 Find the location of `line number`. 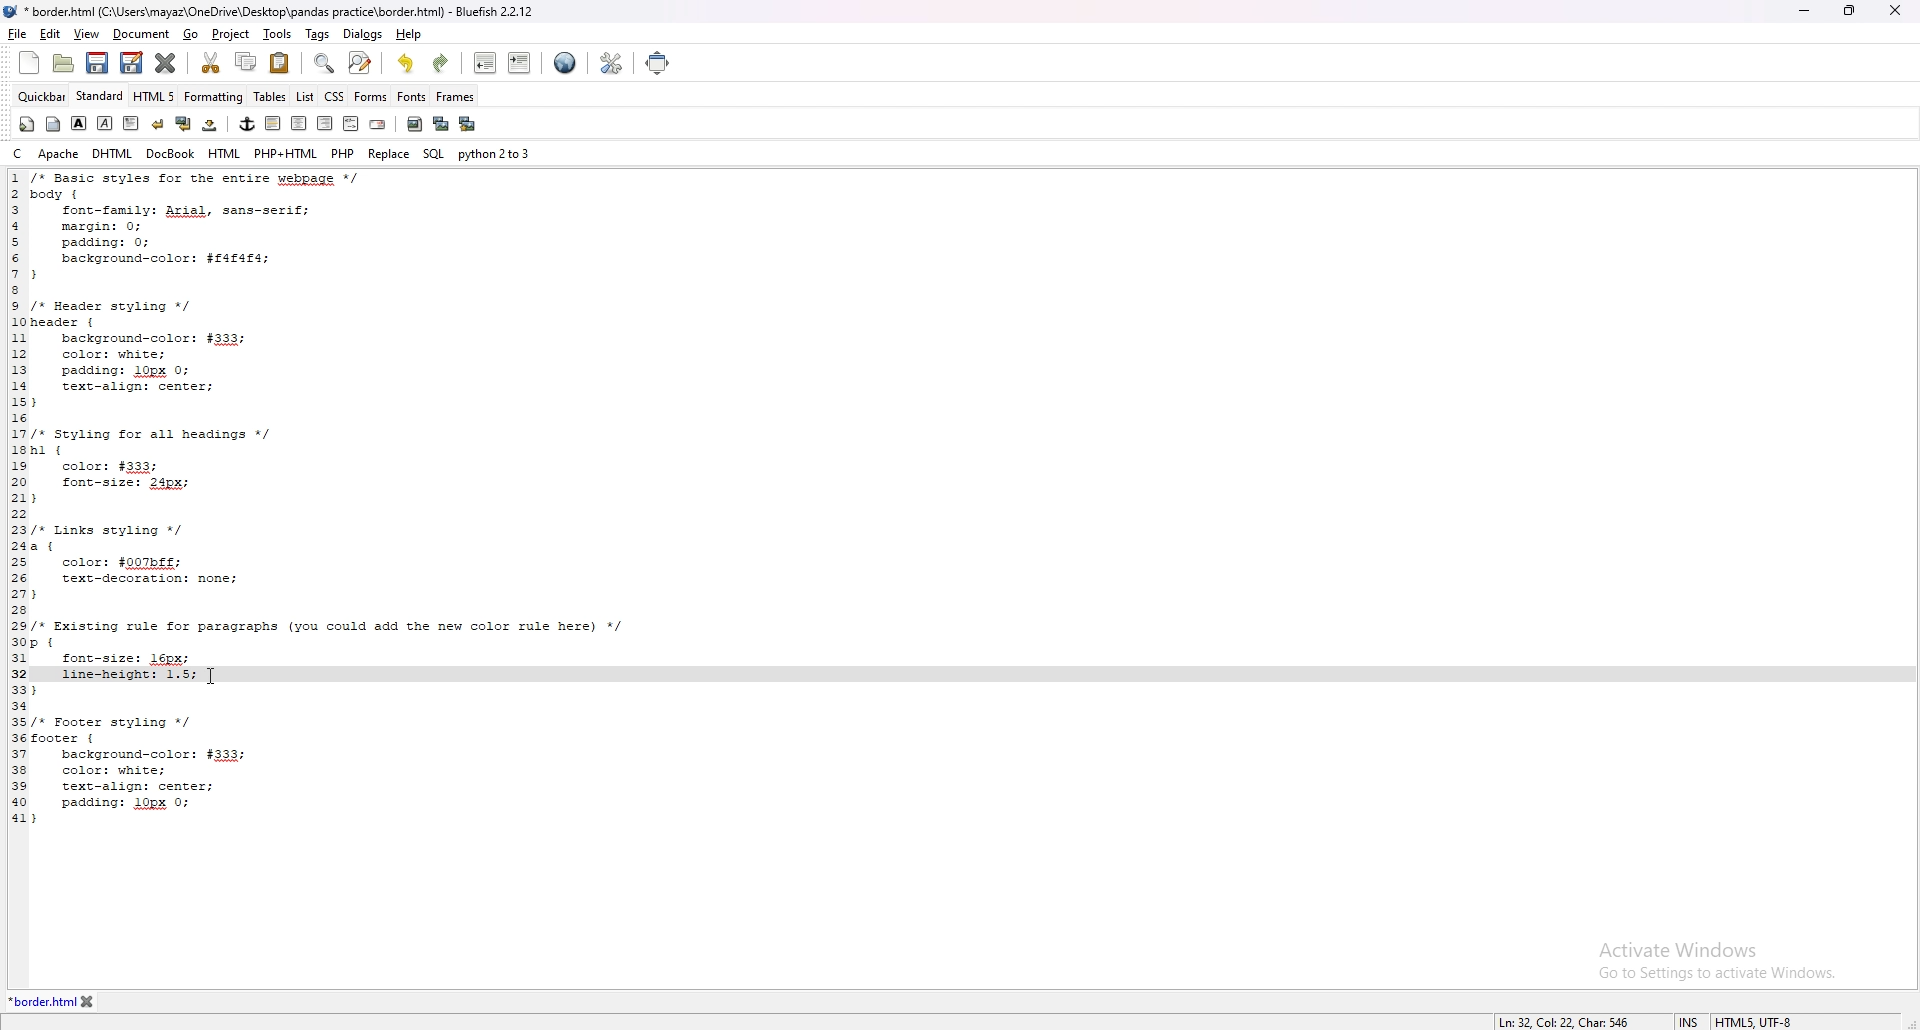

line number is located at coordinates (17, 497).